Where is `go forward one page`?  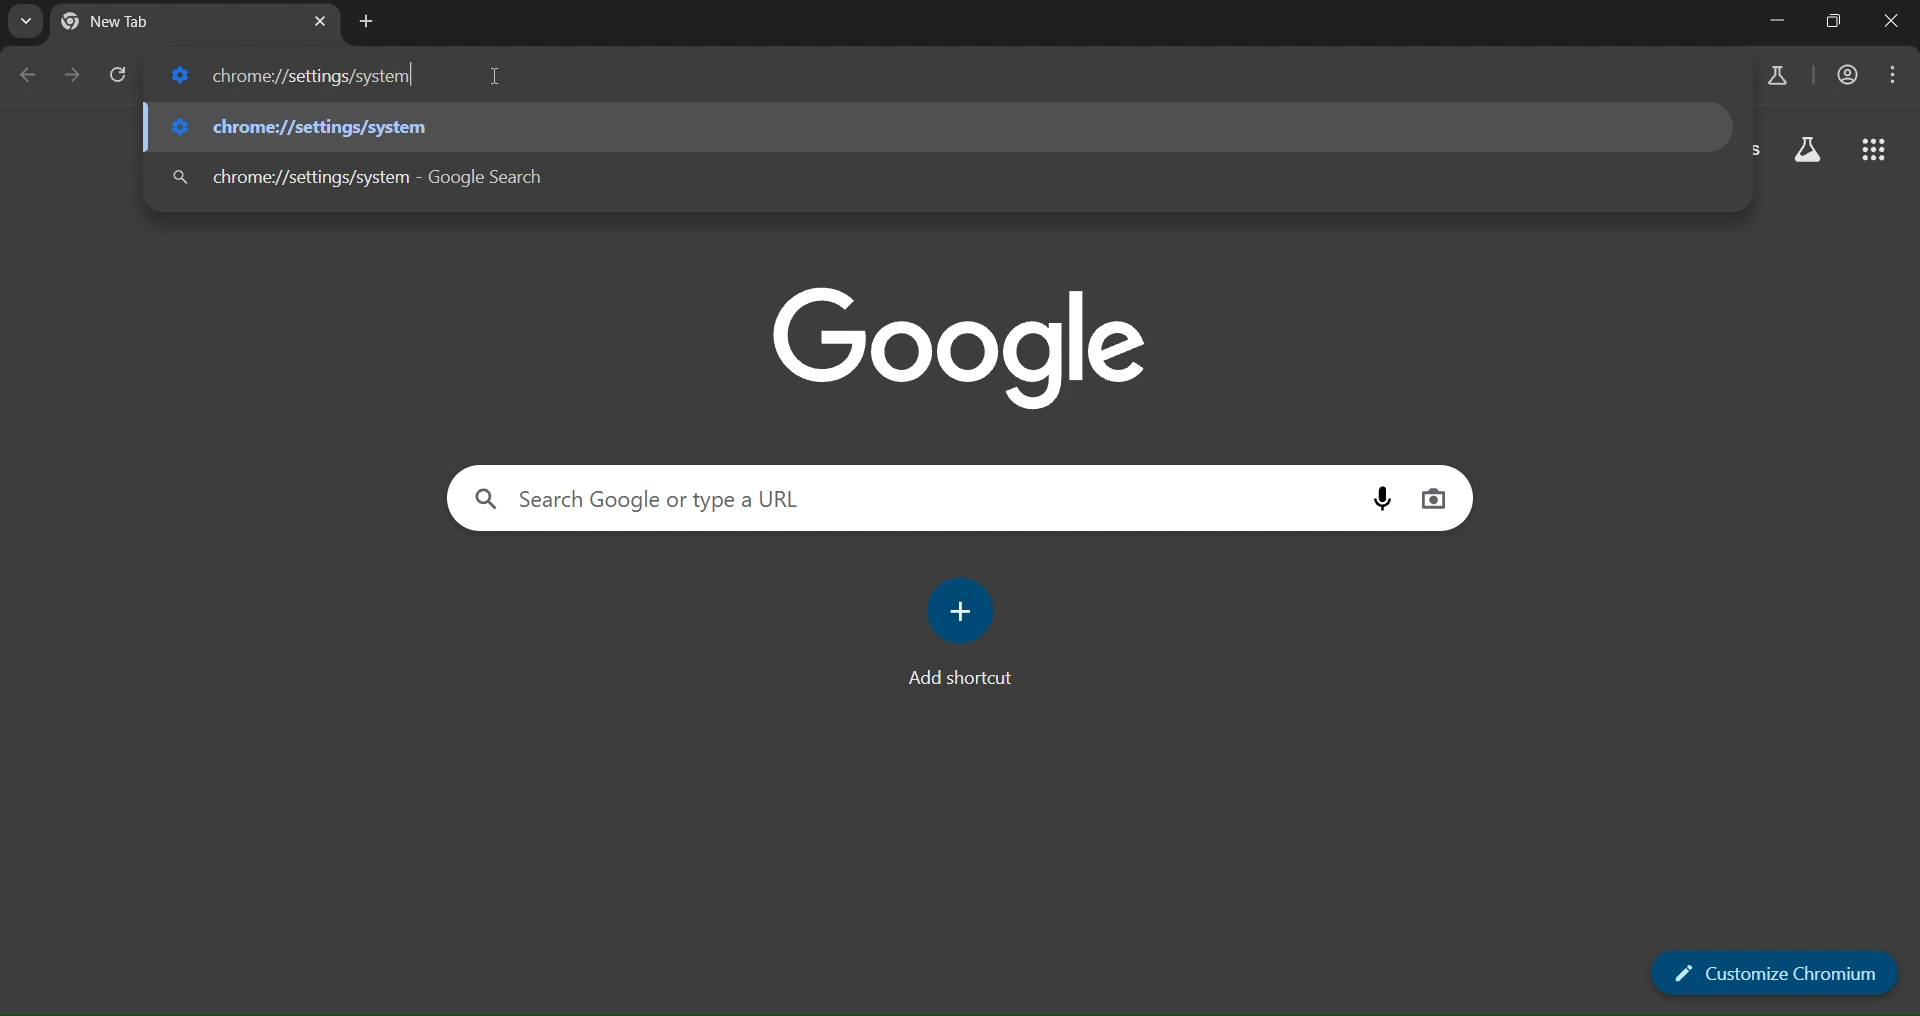 go forward one page is located at coordinates (73, 77).